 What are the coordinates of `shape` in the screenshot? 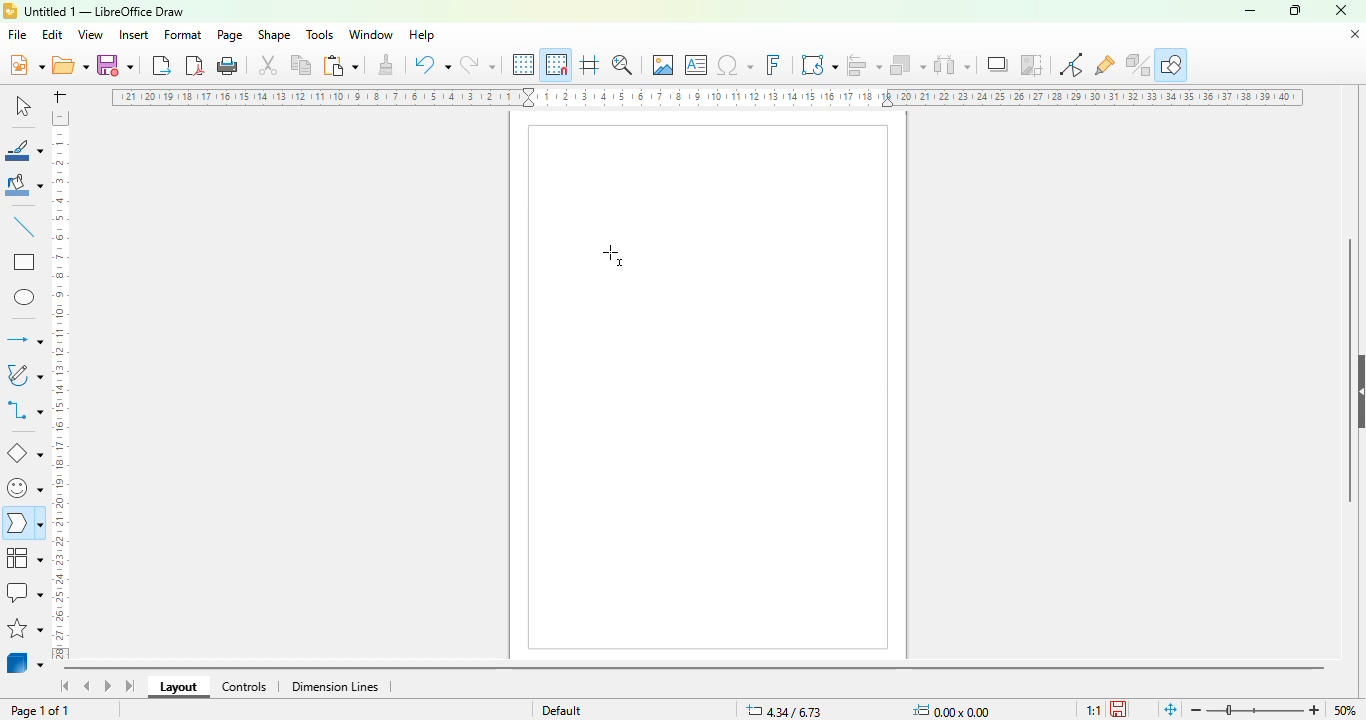 It's located at (274, 34).